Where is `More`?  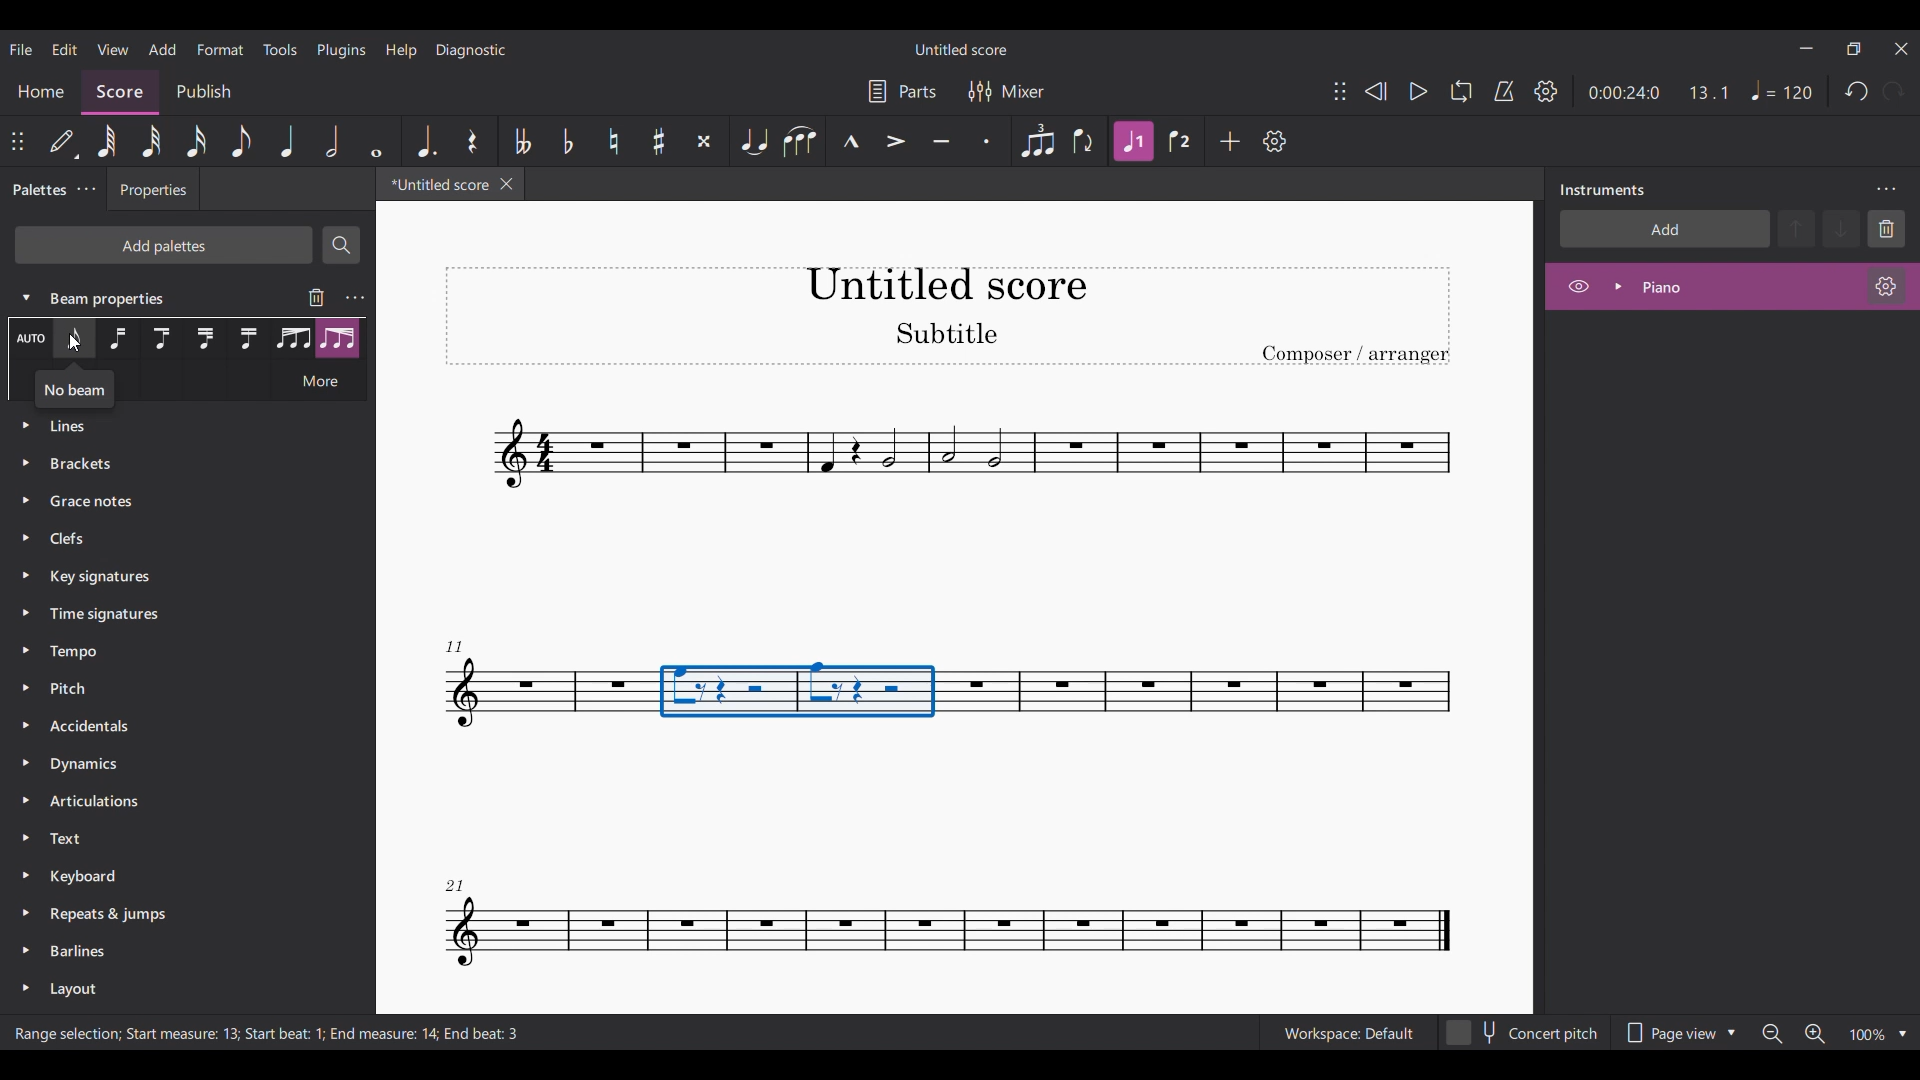
More is located at coordinates (320, 383).